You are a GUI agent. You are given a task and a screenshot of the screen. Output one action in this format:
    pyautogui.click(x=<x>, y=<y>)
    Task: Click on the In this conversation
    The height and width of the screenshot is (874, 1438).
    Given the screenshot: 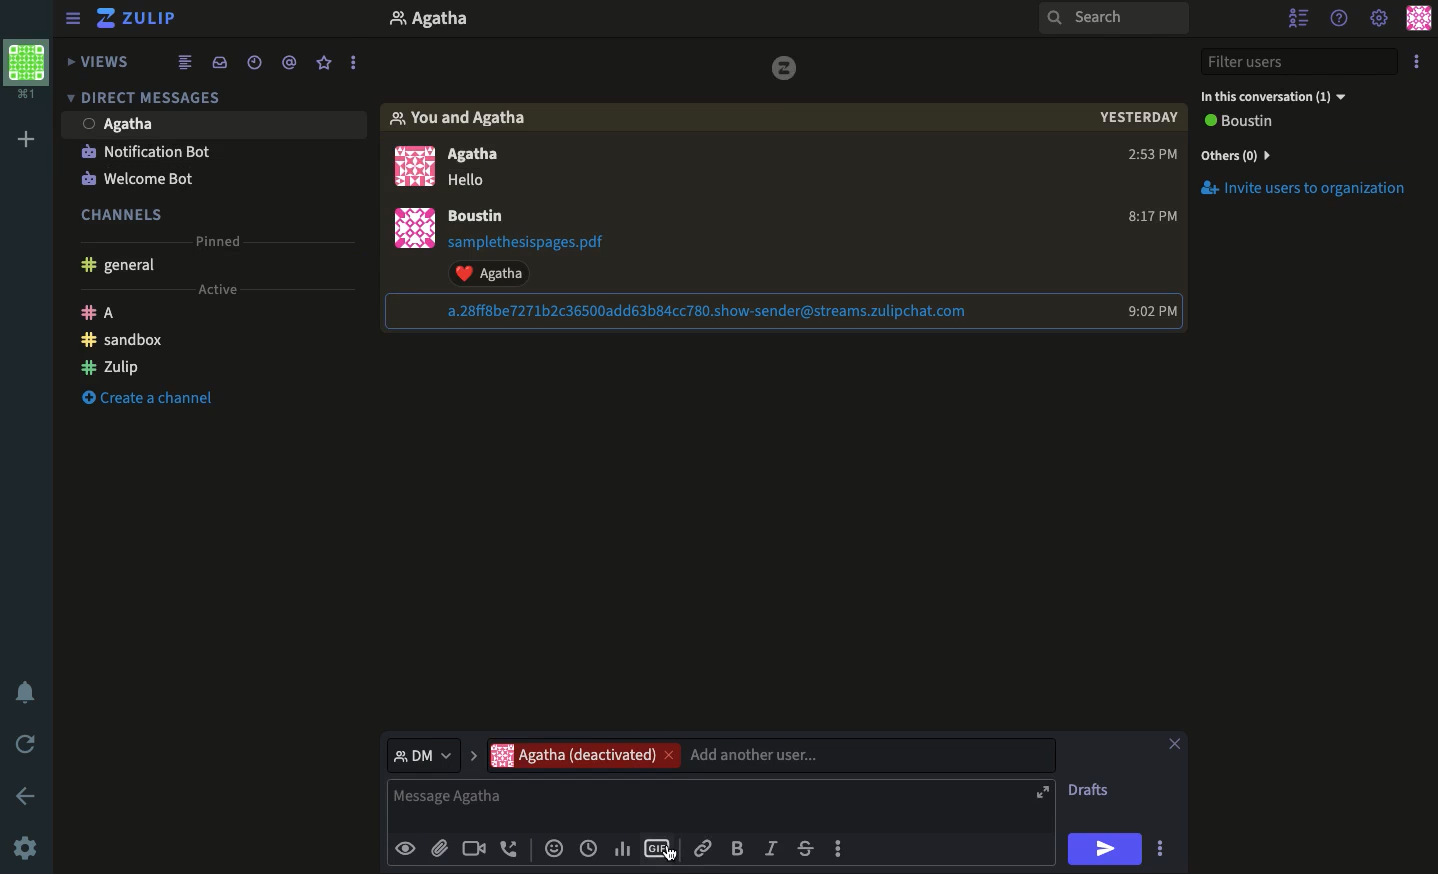 What is the action you would take?
    pyautogui.click(x=1278, y=98)
    